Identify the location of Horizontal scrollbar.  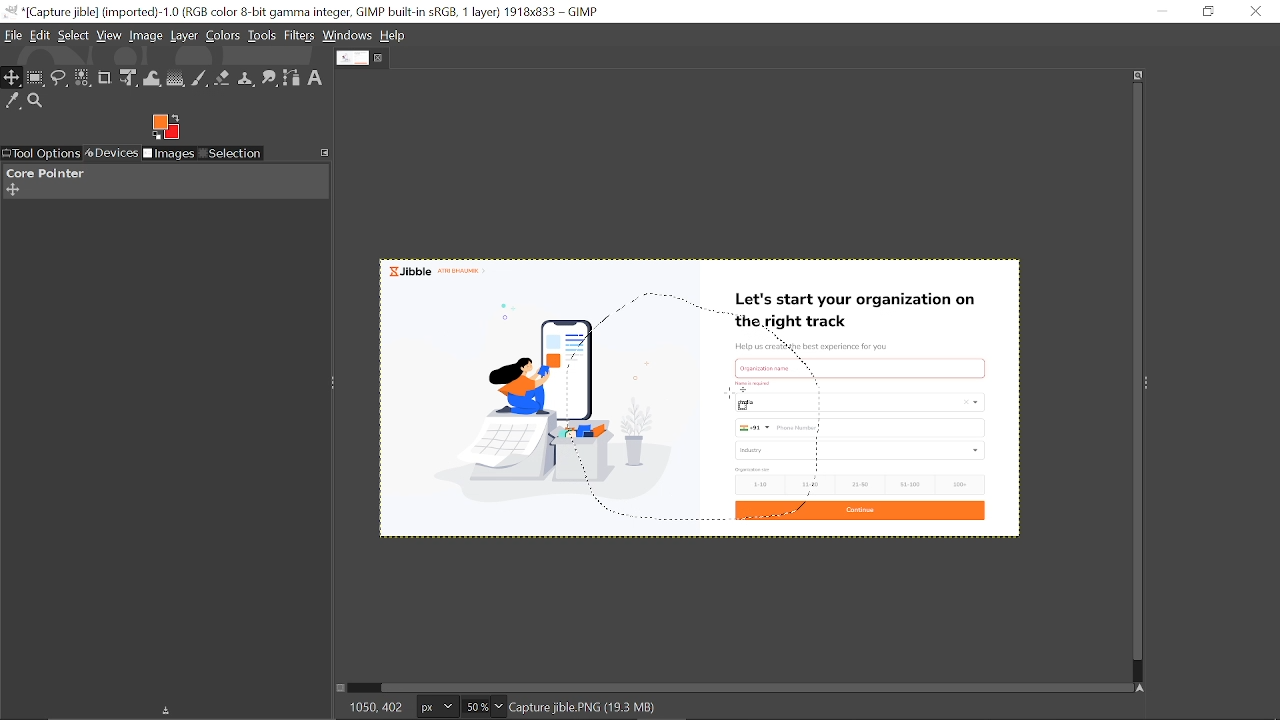
(758, 687).